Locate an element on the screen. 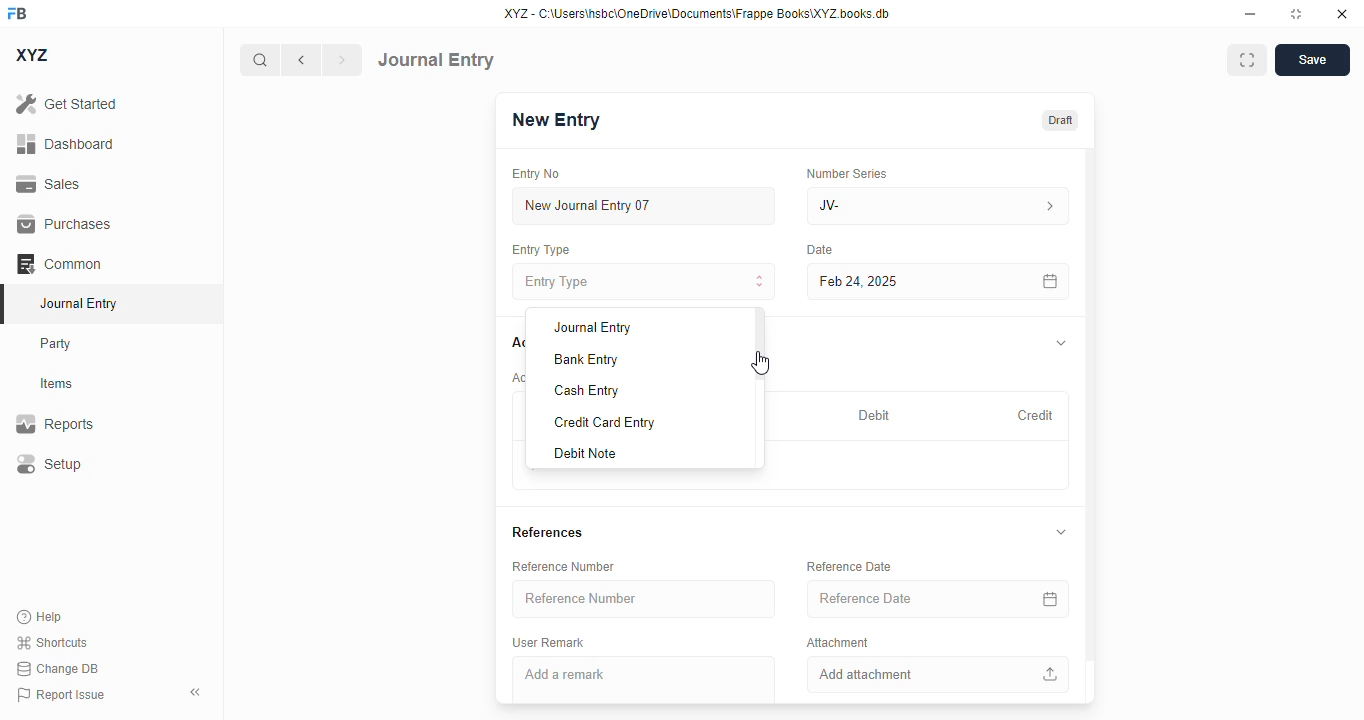 Image resolution: width=1364 pixels, height=720 pixels. reference number is located at coordinates (564, 566).